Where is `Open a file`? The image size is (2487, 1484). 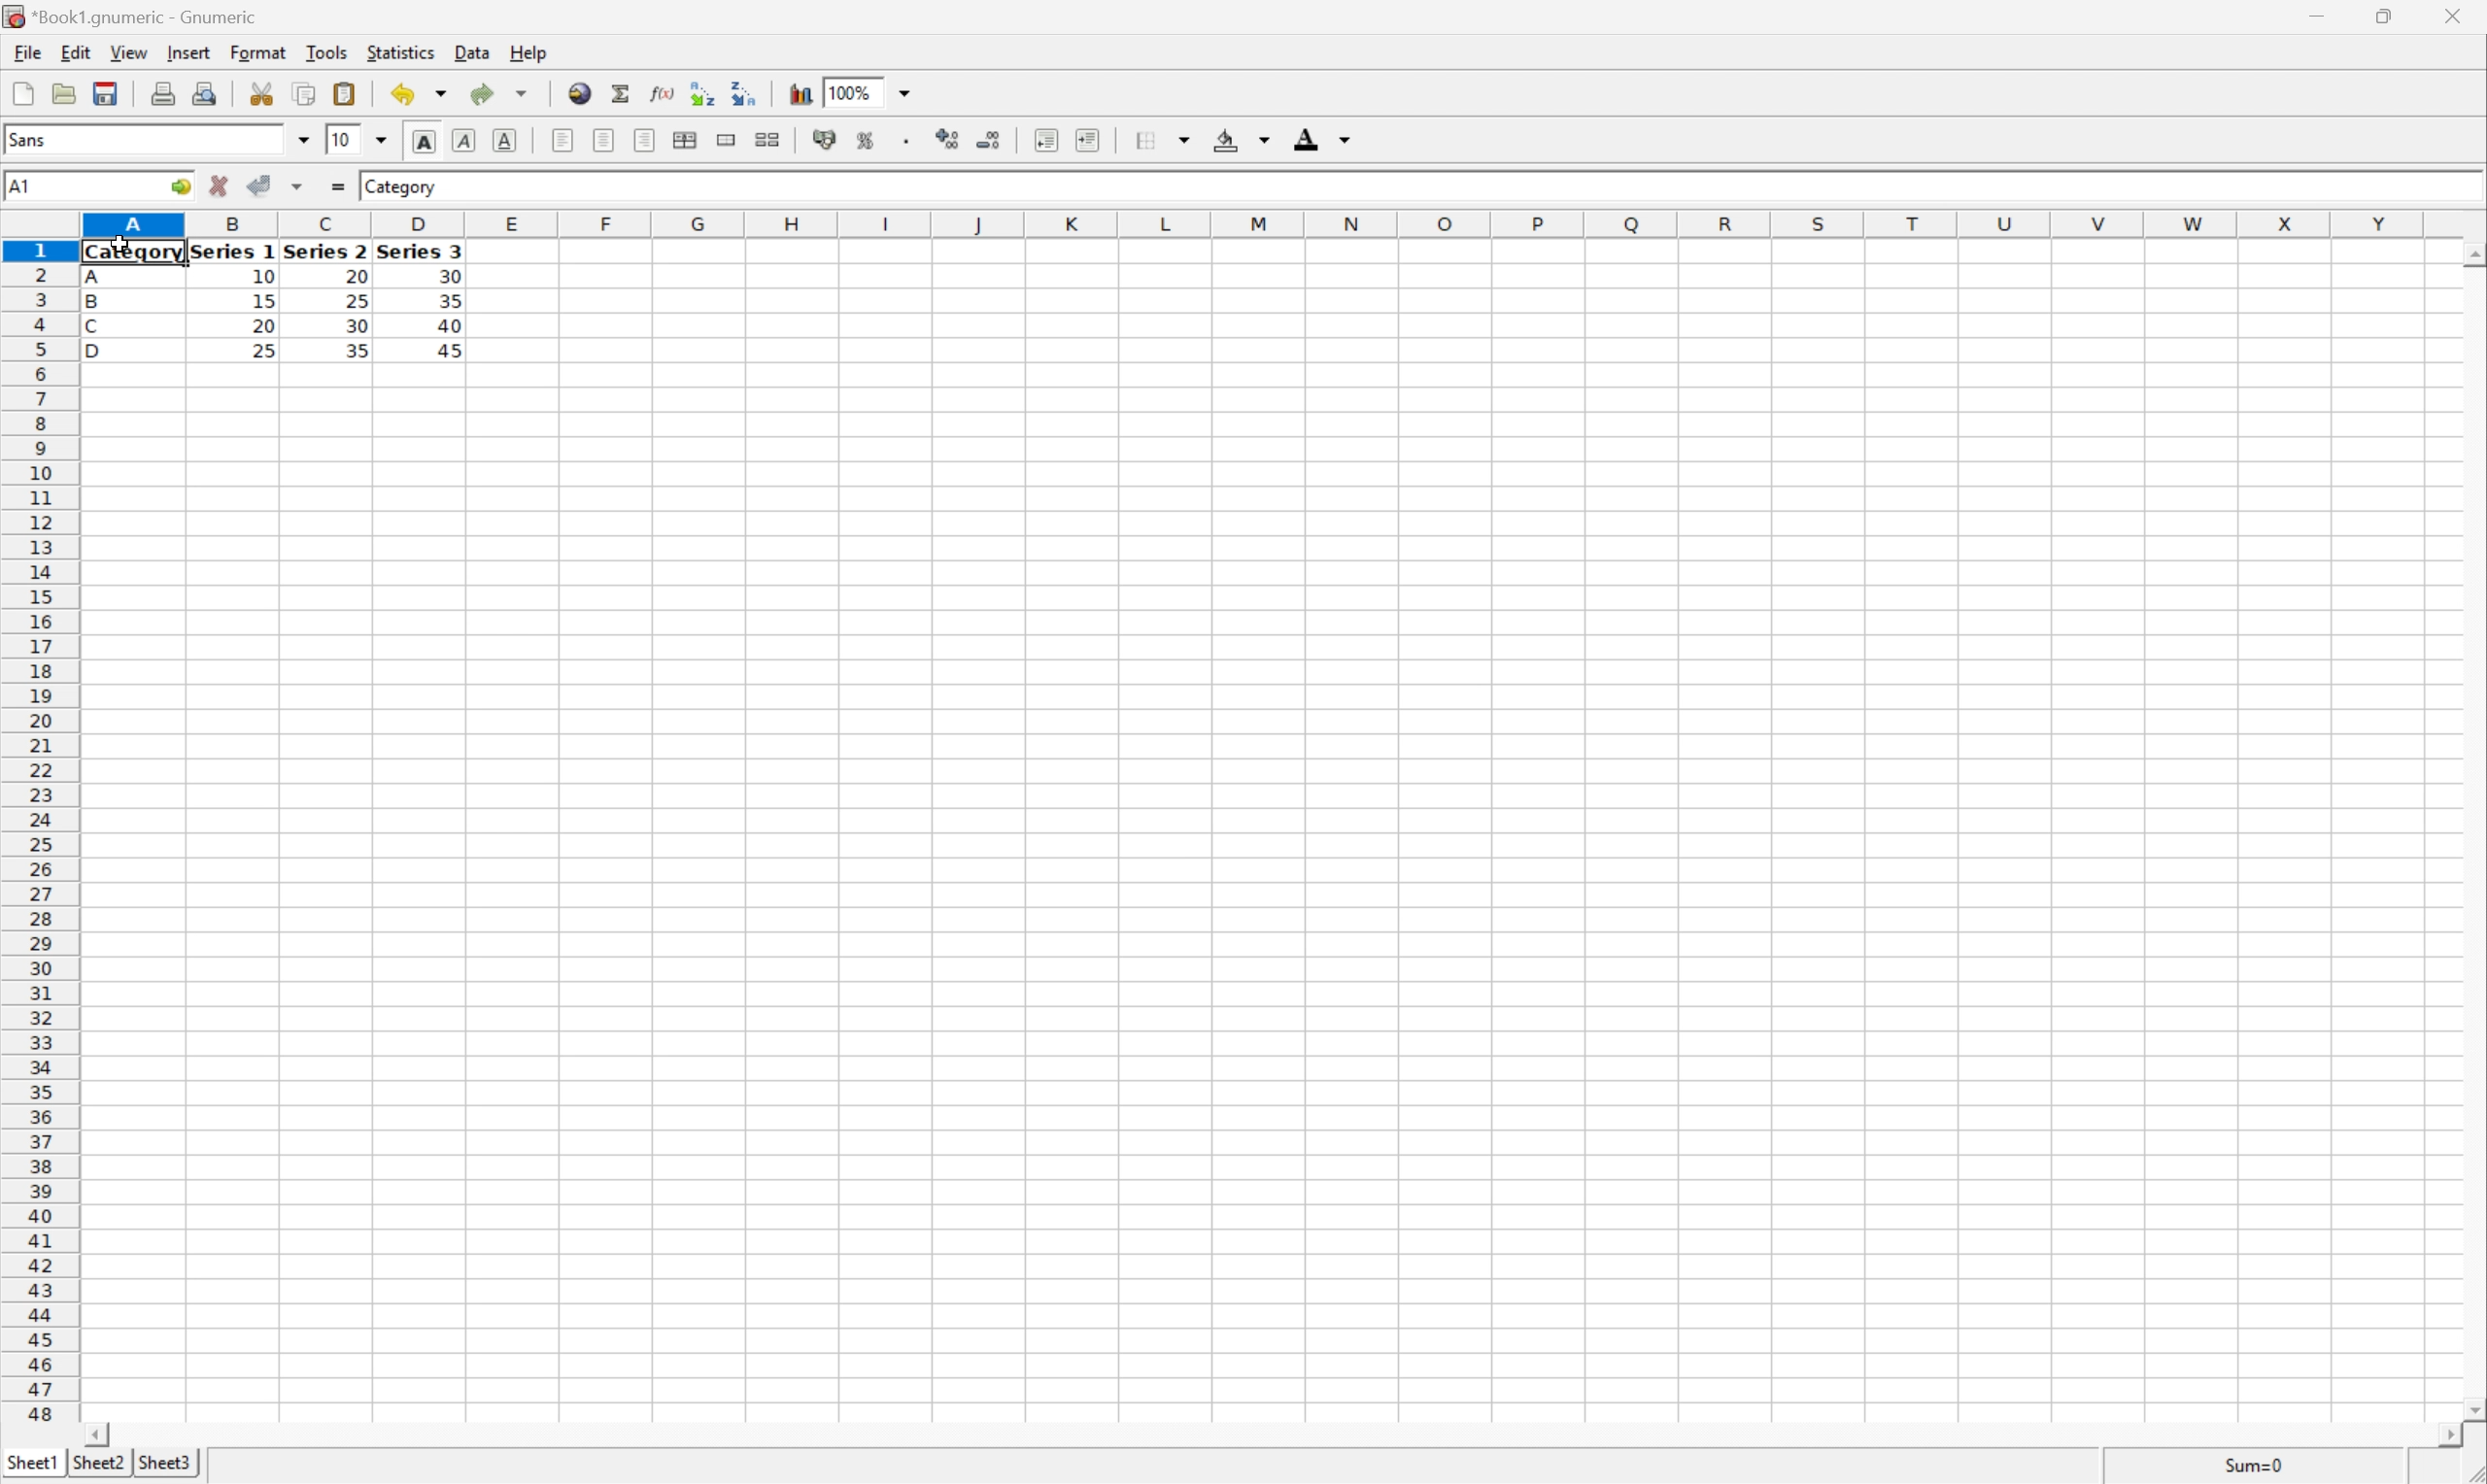
Open a file is located at coordinates (62, 93).